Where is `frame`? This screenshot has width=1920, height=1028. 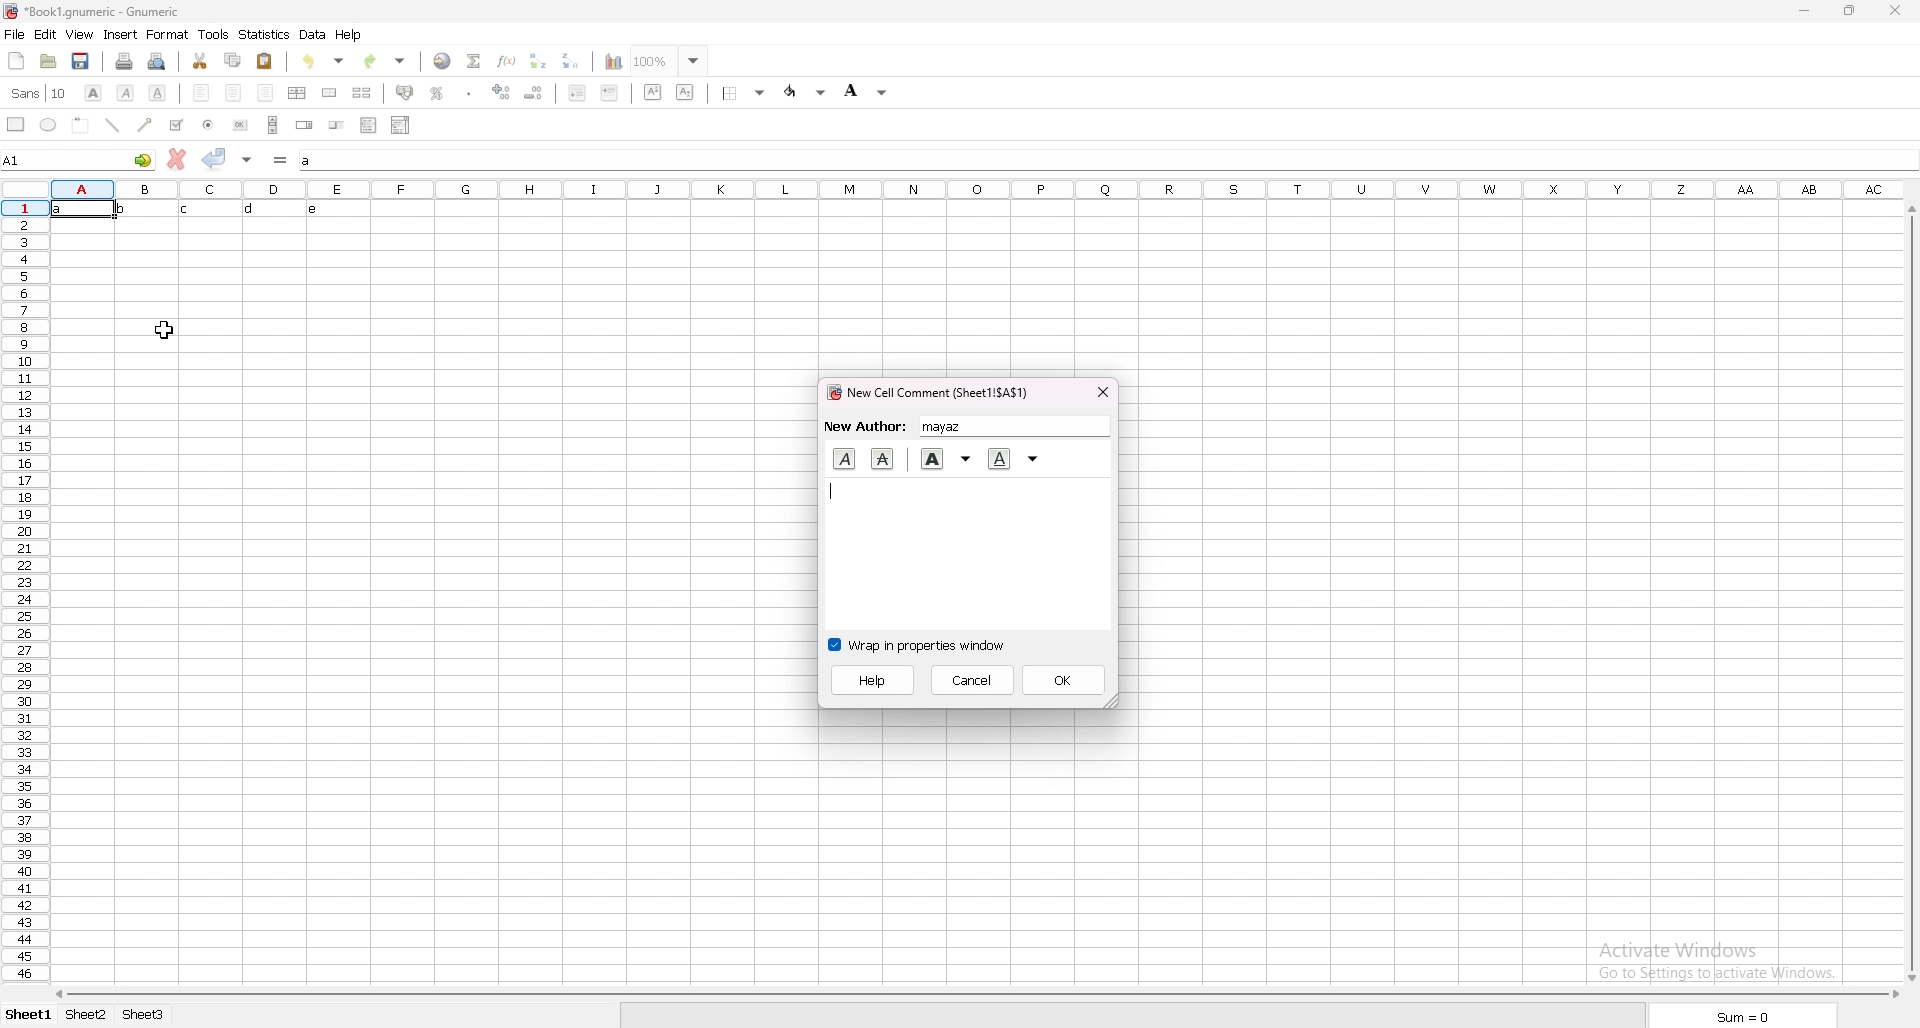
frame is located at coordinates (82, 124).